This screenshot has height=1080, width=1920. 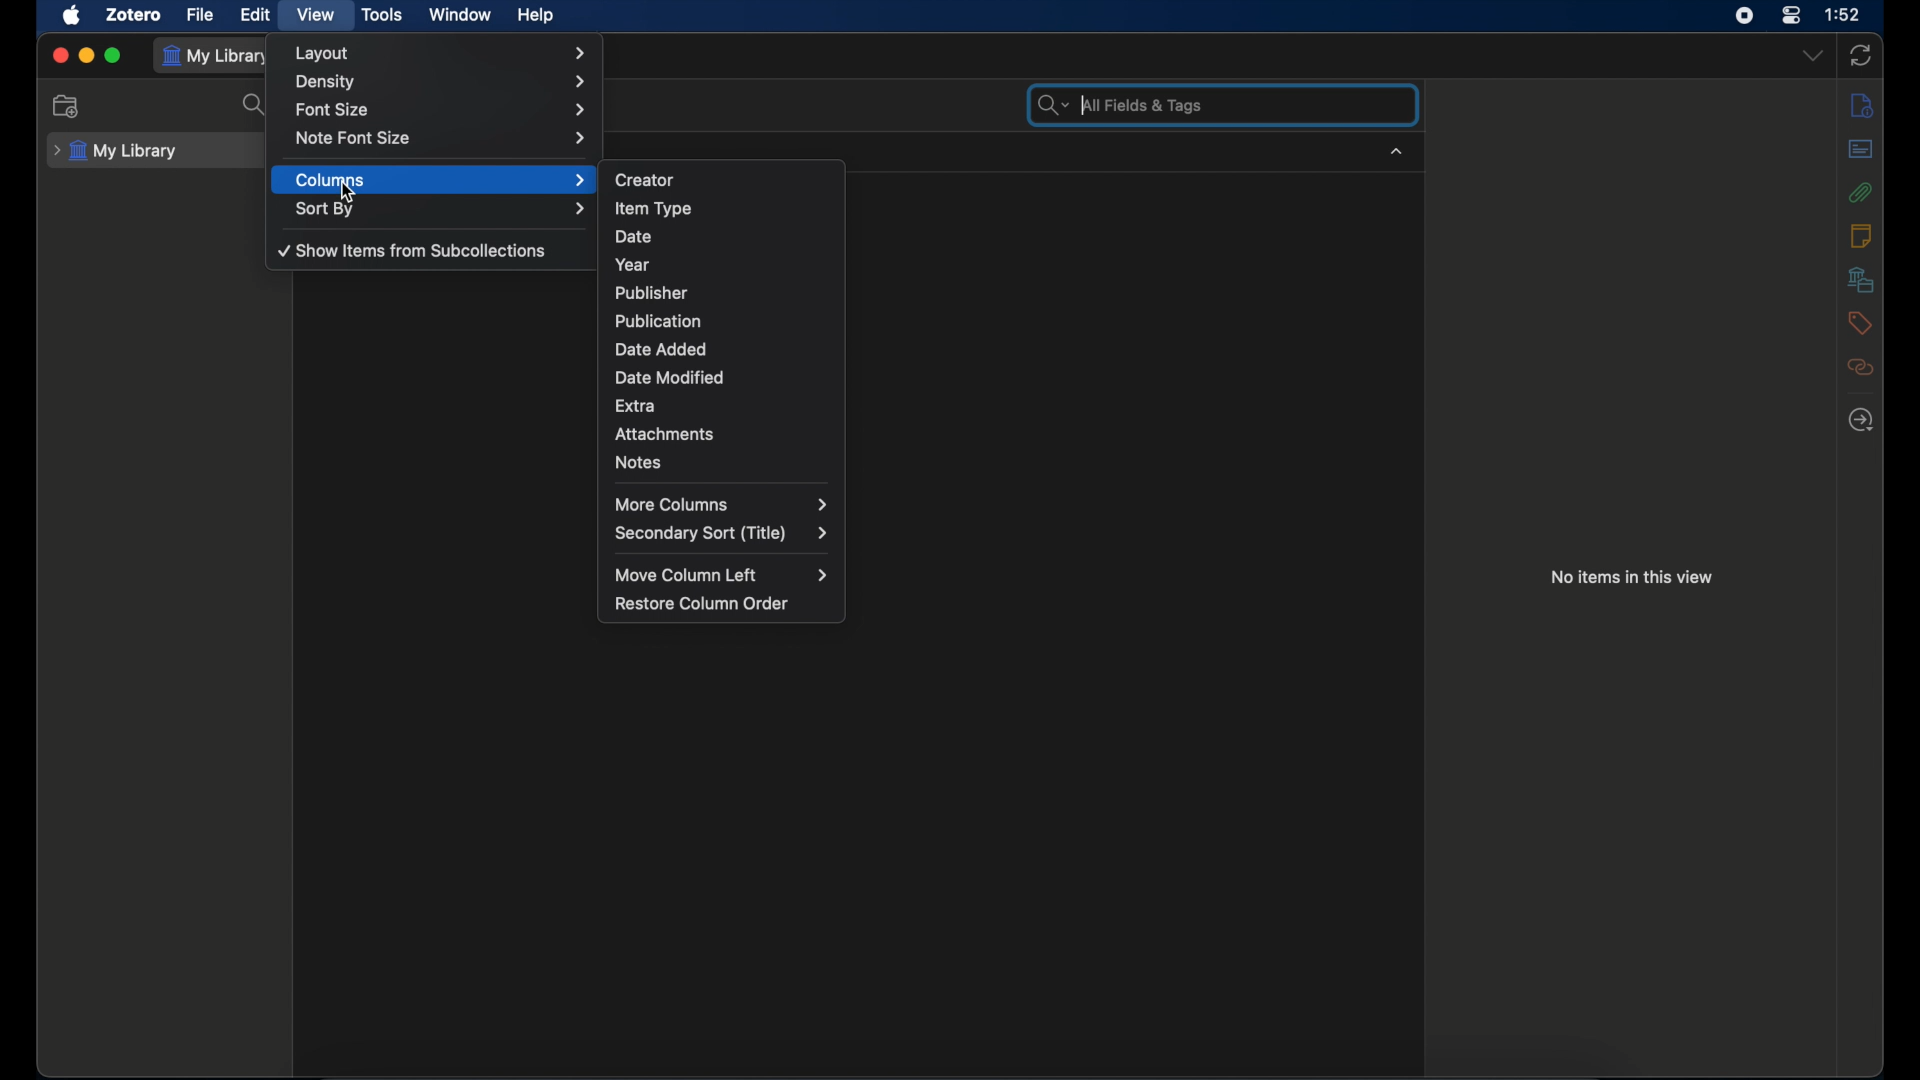 What do you see at coordinates (1860, 192) in the screenshot?
I see `attachments` at bounding box center [1860, 192].